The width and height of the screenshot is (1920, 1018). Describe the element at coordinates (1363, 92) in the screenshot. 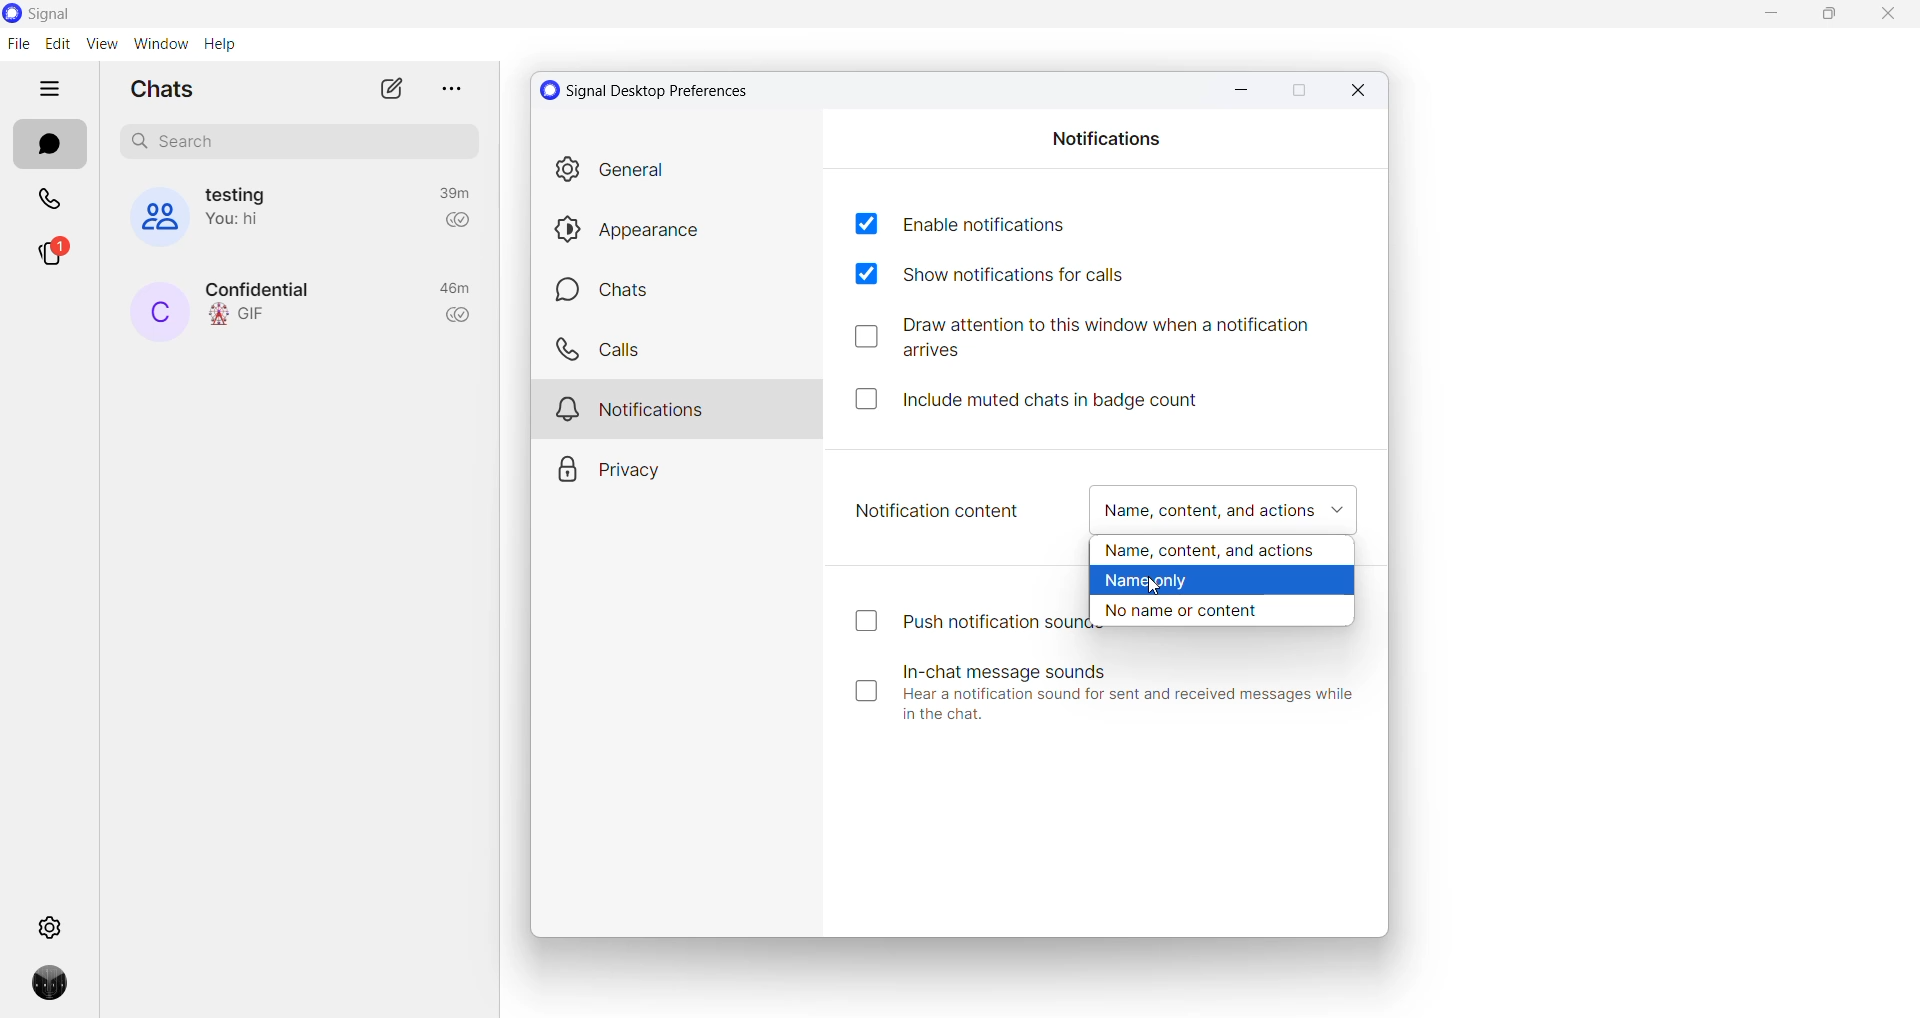

I see `Close` at that location.